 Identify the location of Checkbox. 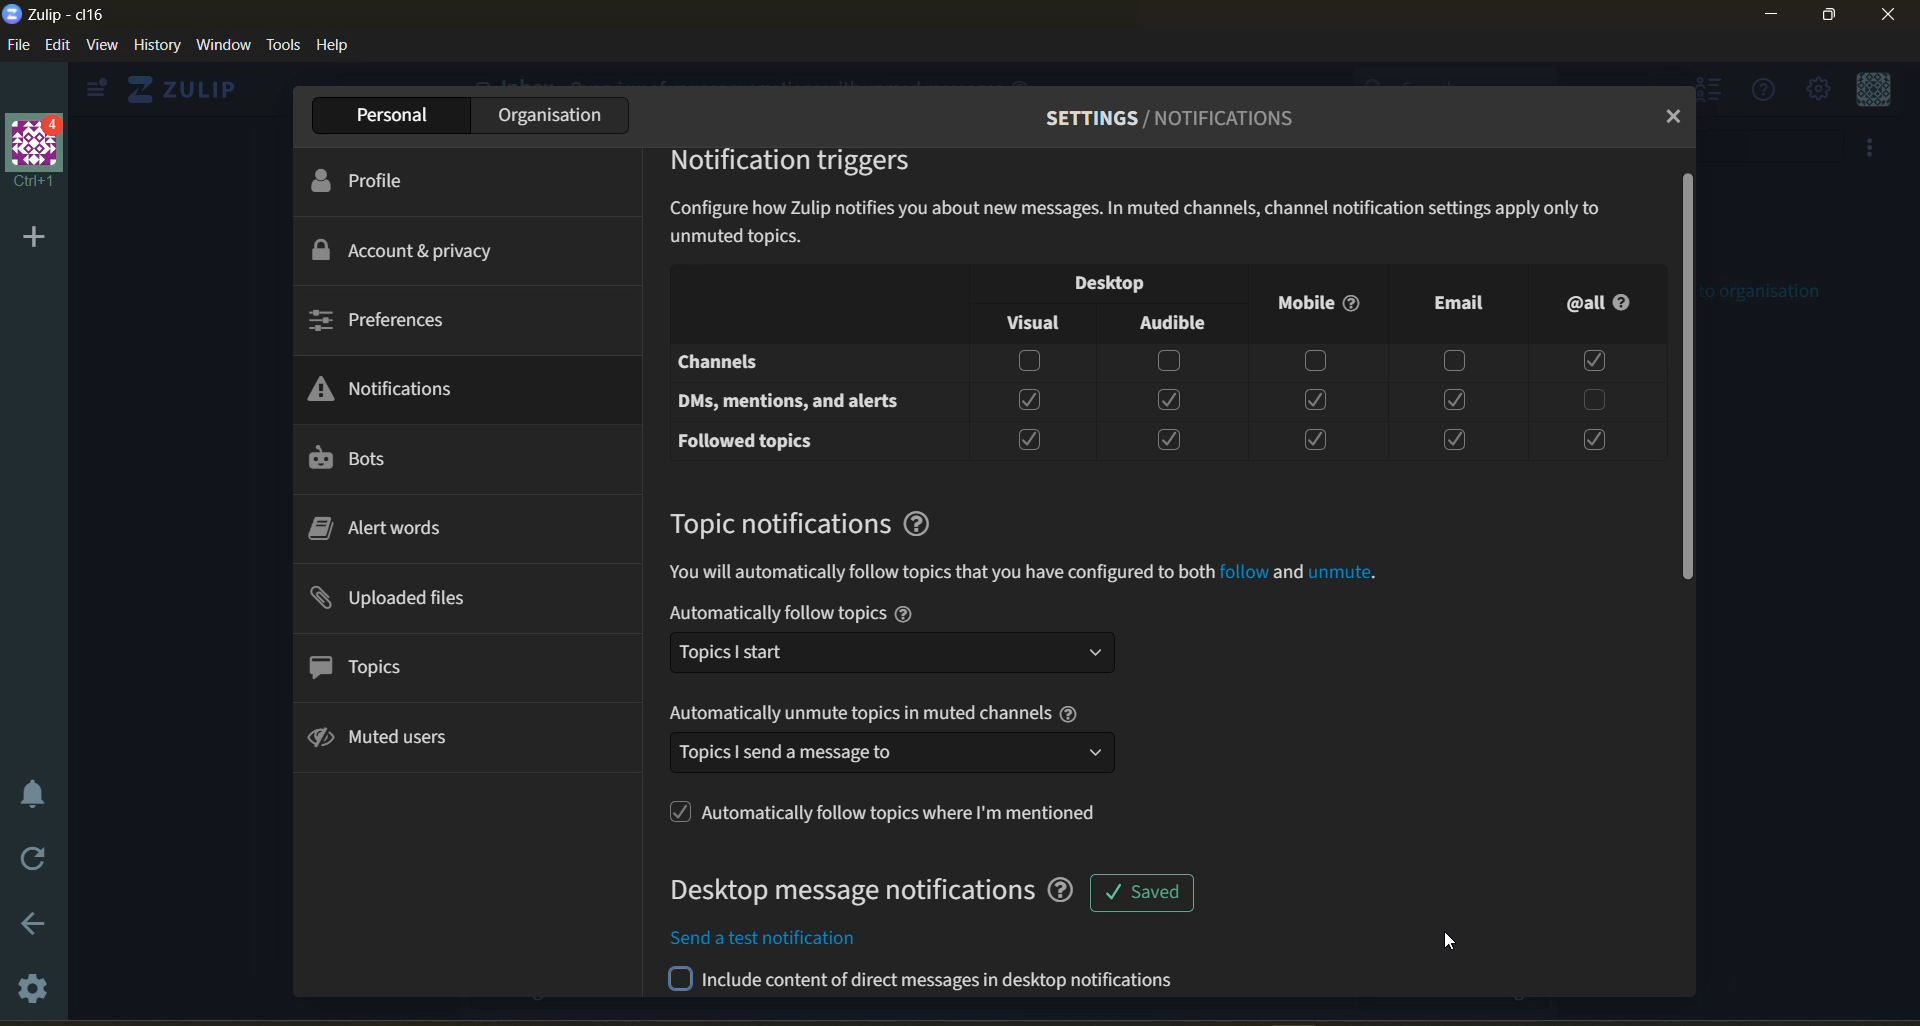
(1316, 398).